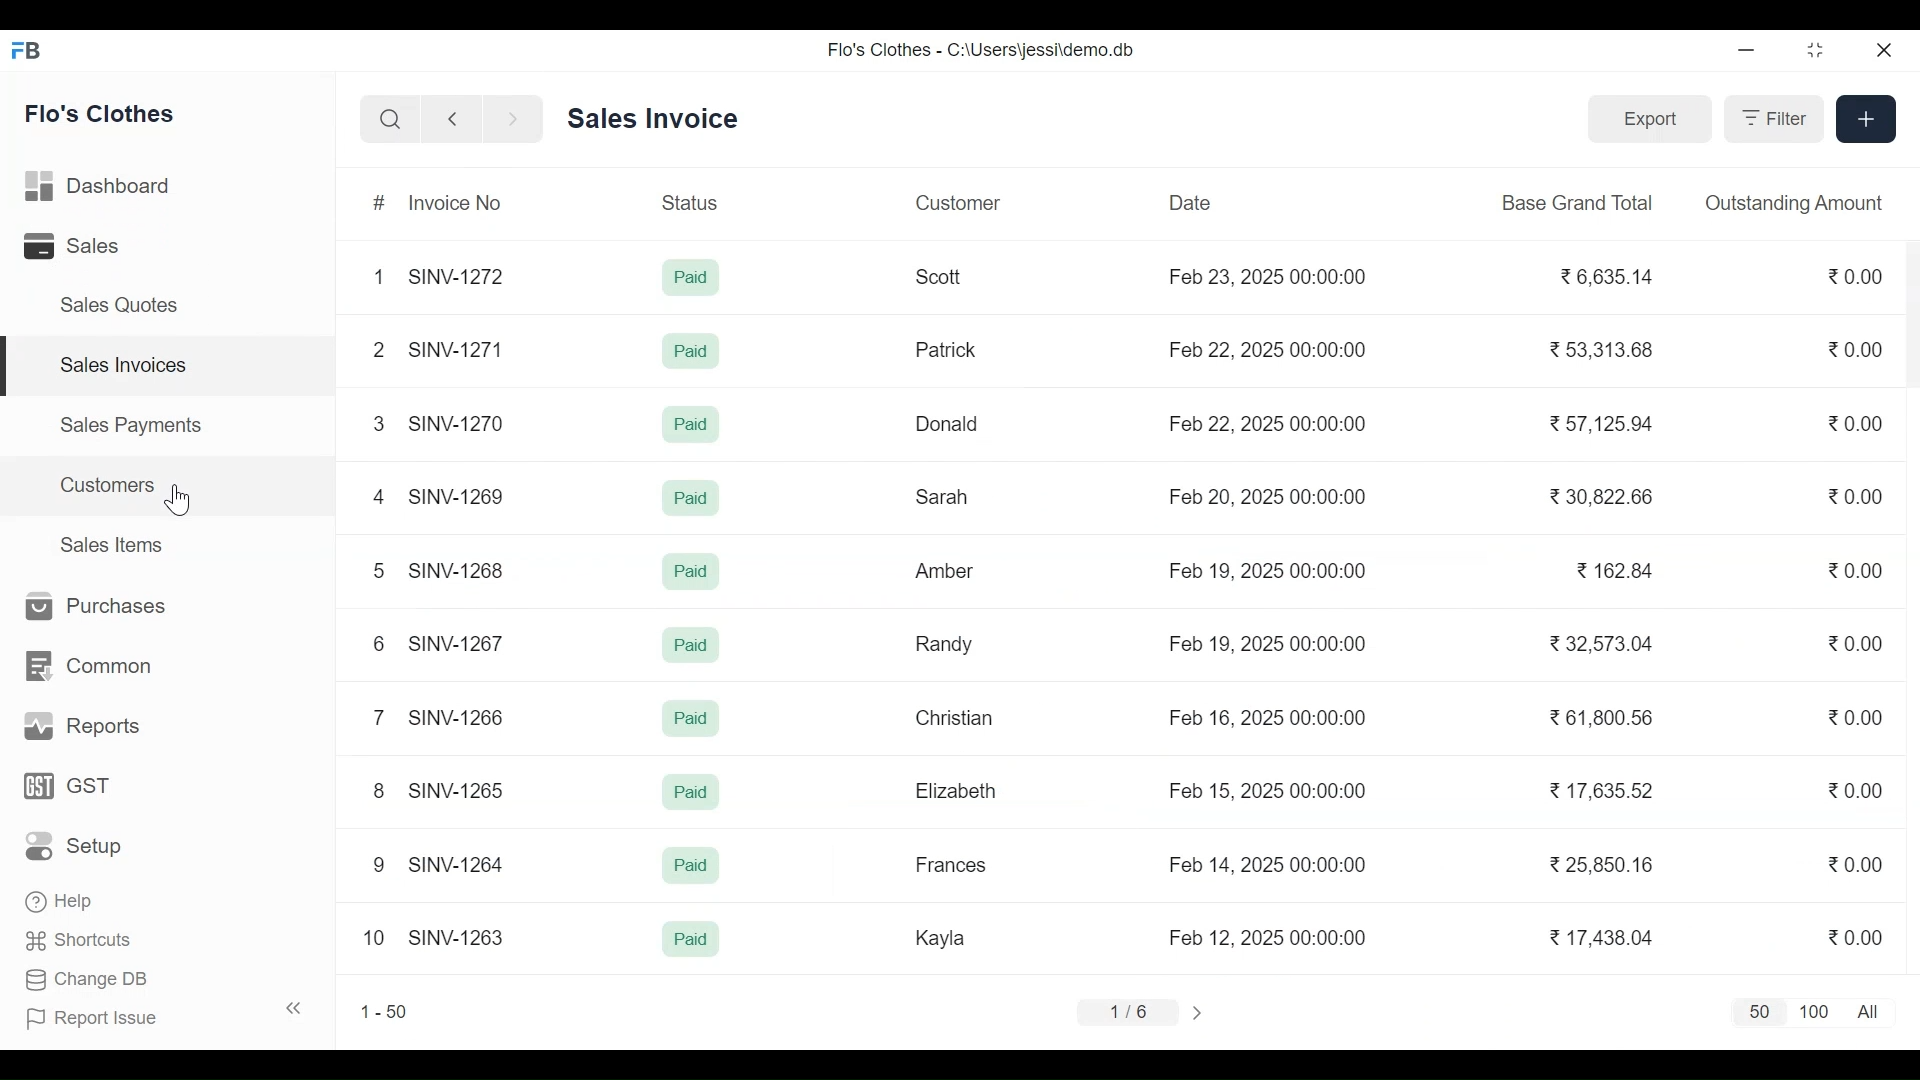 This screenshot has height=1080, width=1920. What do you see at coordinates (1858, 790) in the screenshot?
I see `0.00` at bounding box center [1858, 790].